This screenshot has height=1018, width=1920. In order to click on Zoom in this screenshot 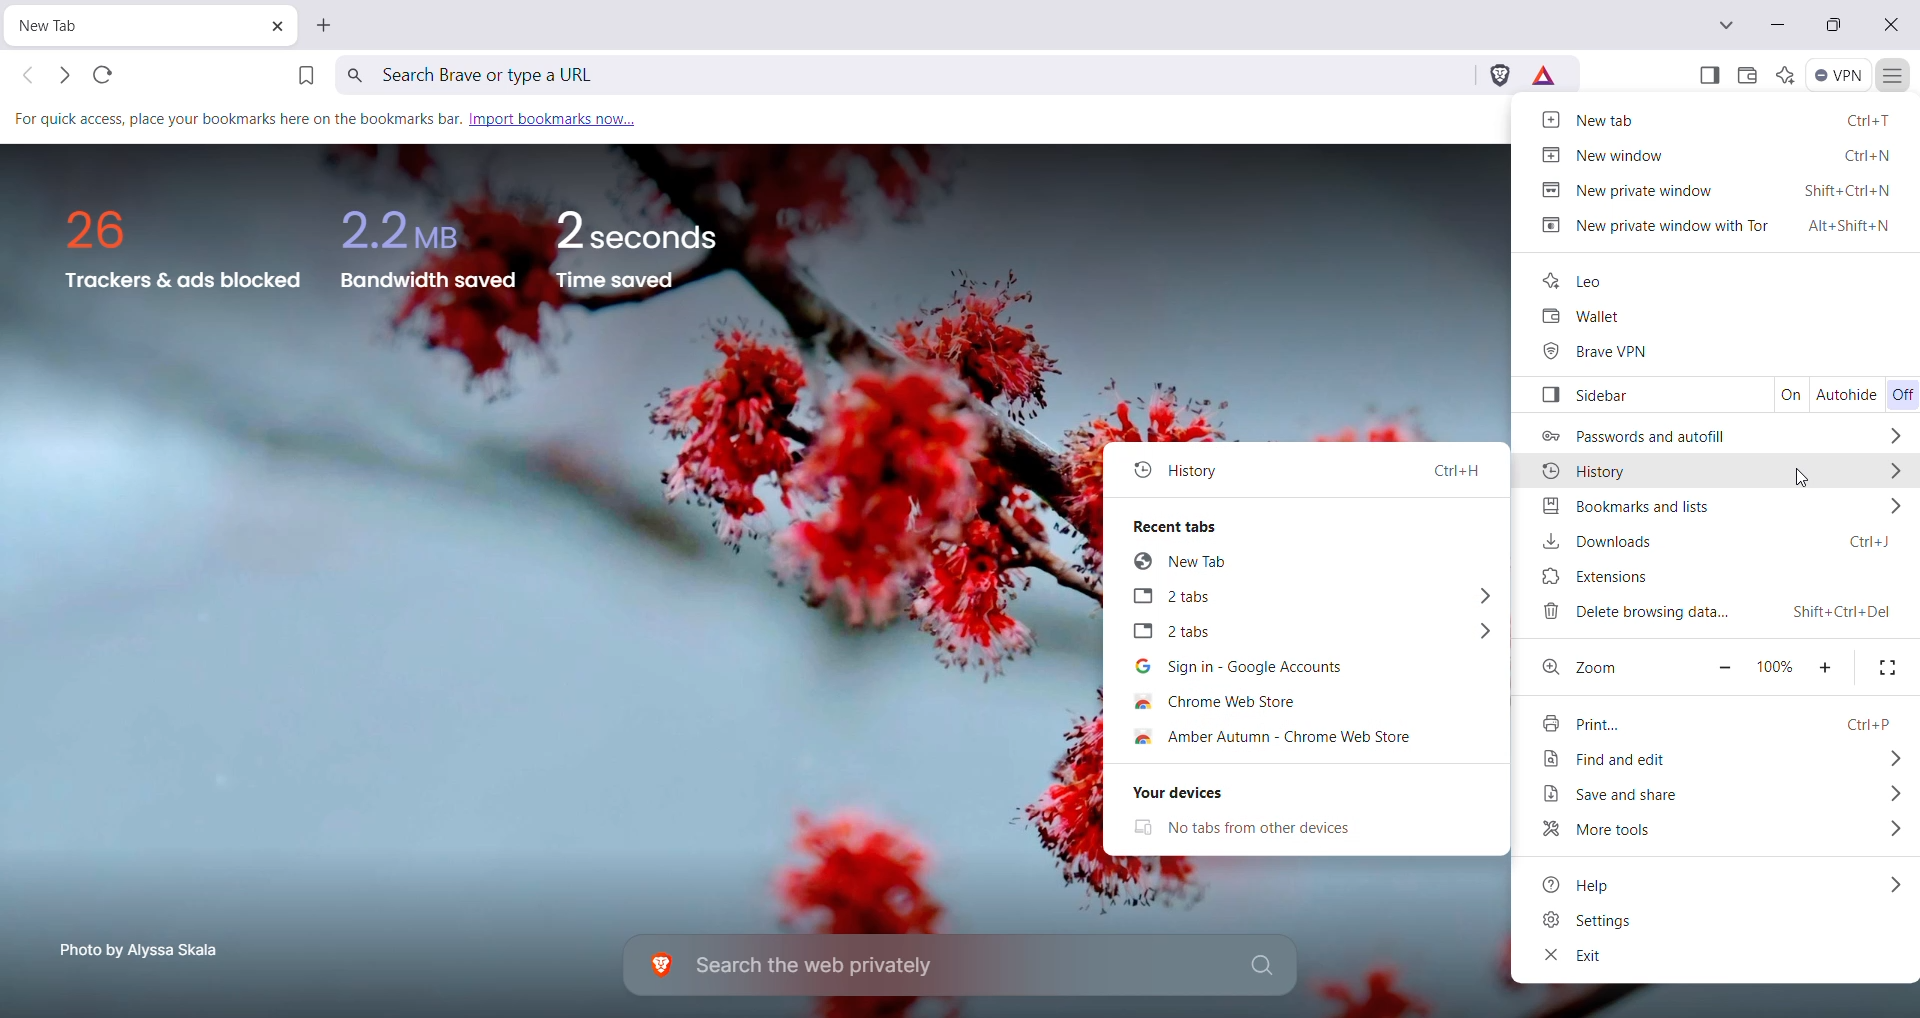, I will do `click(1585, 665)`.